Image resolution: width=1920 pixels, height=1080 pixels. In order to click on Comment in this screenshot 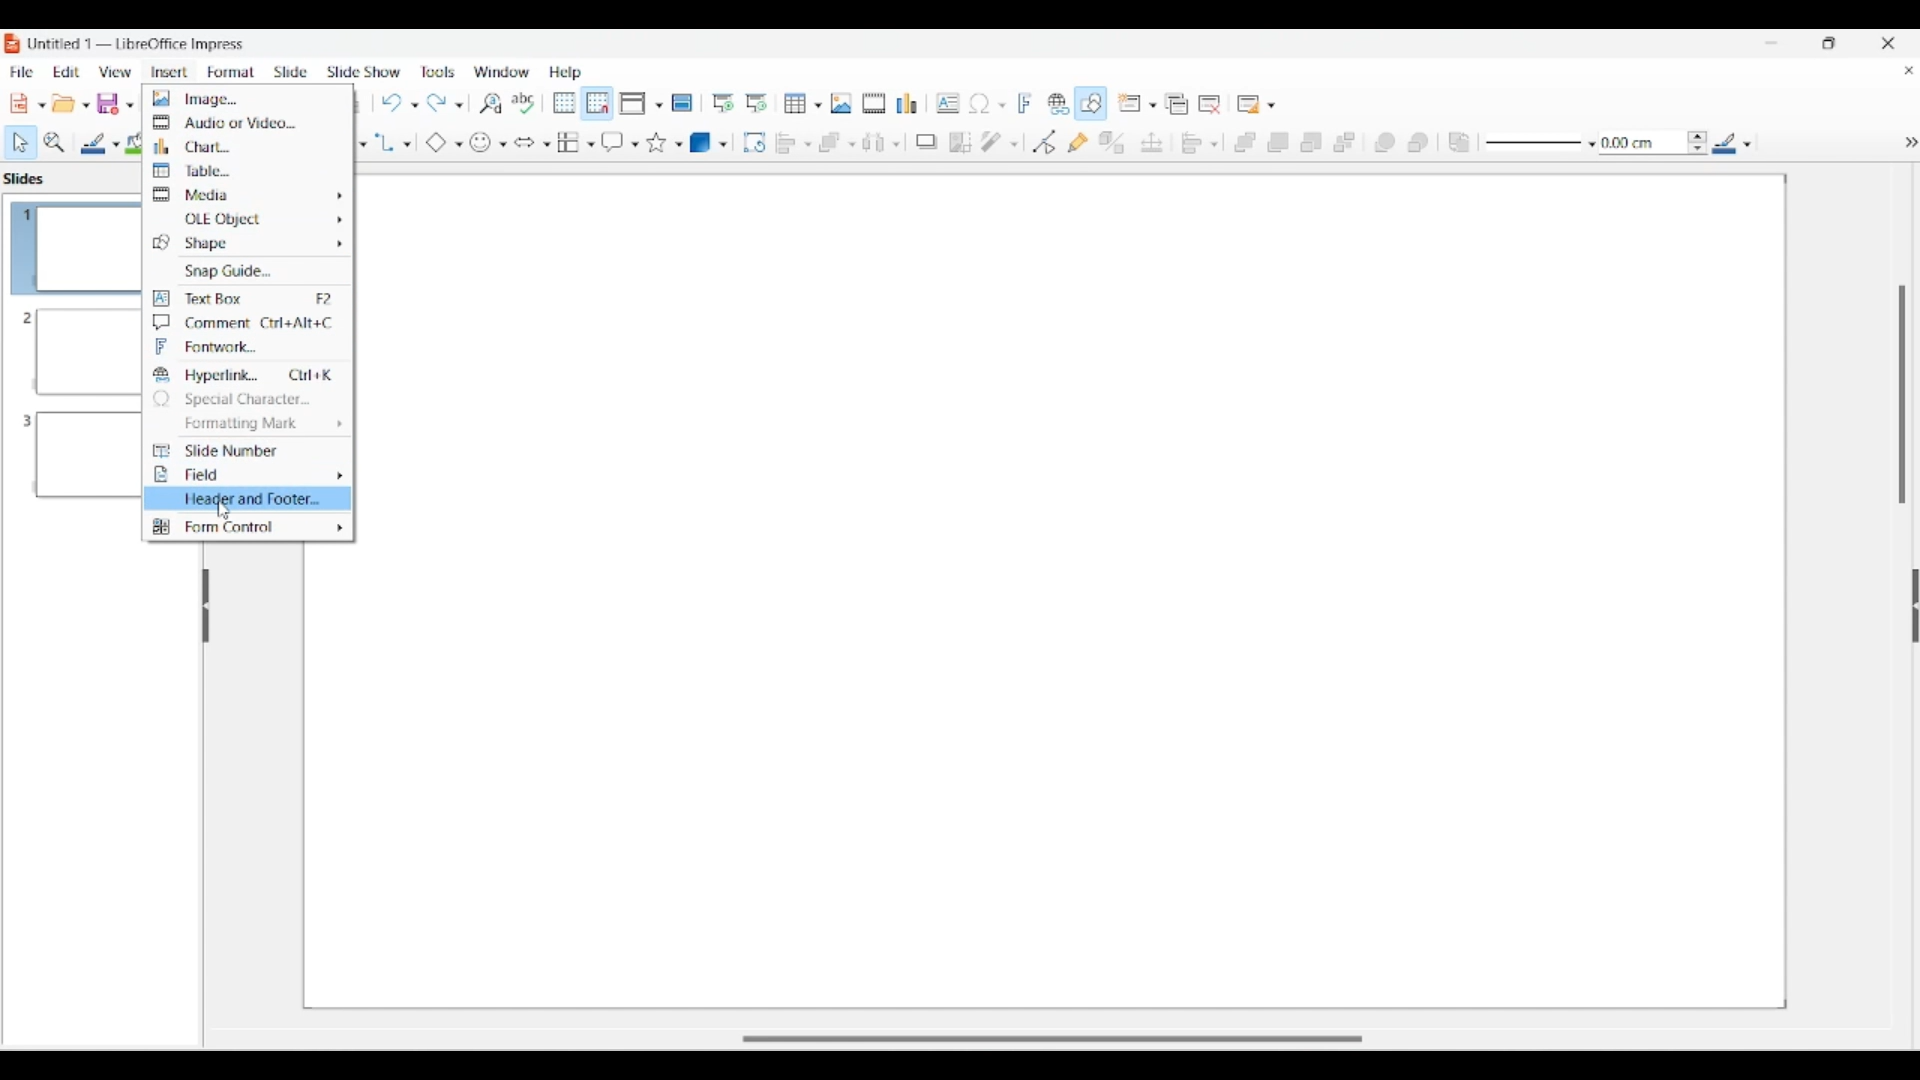, I will do `click(247, 323)`.